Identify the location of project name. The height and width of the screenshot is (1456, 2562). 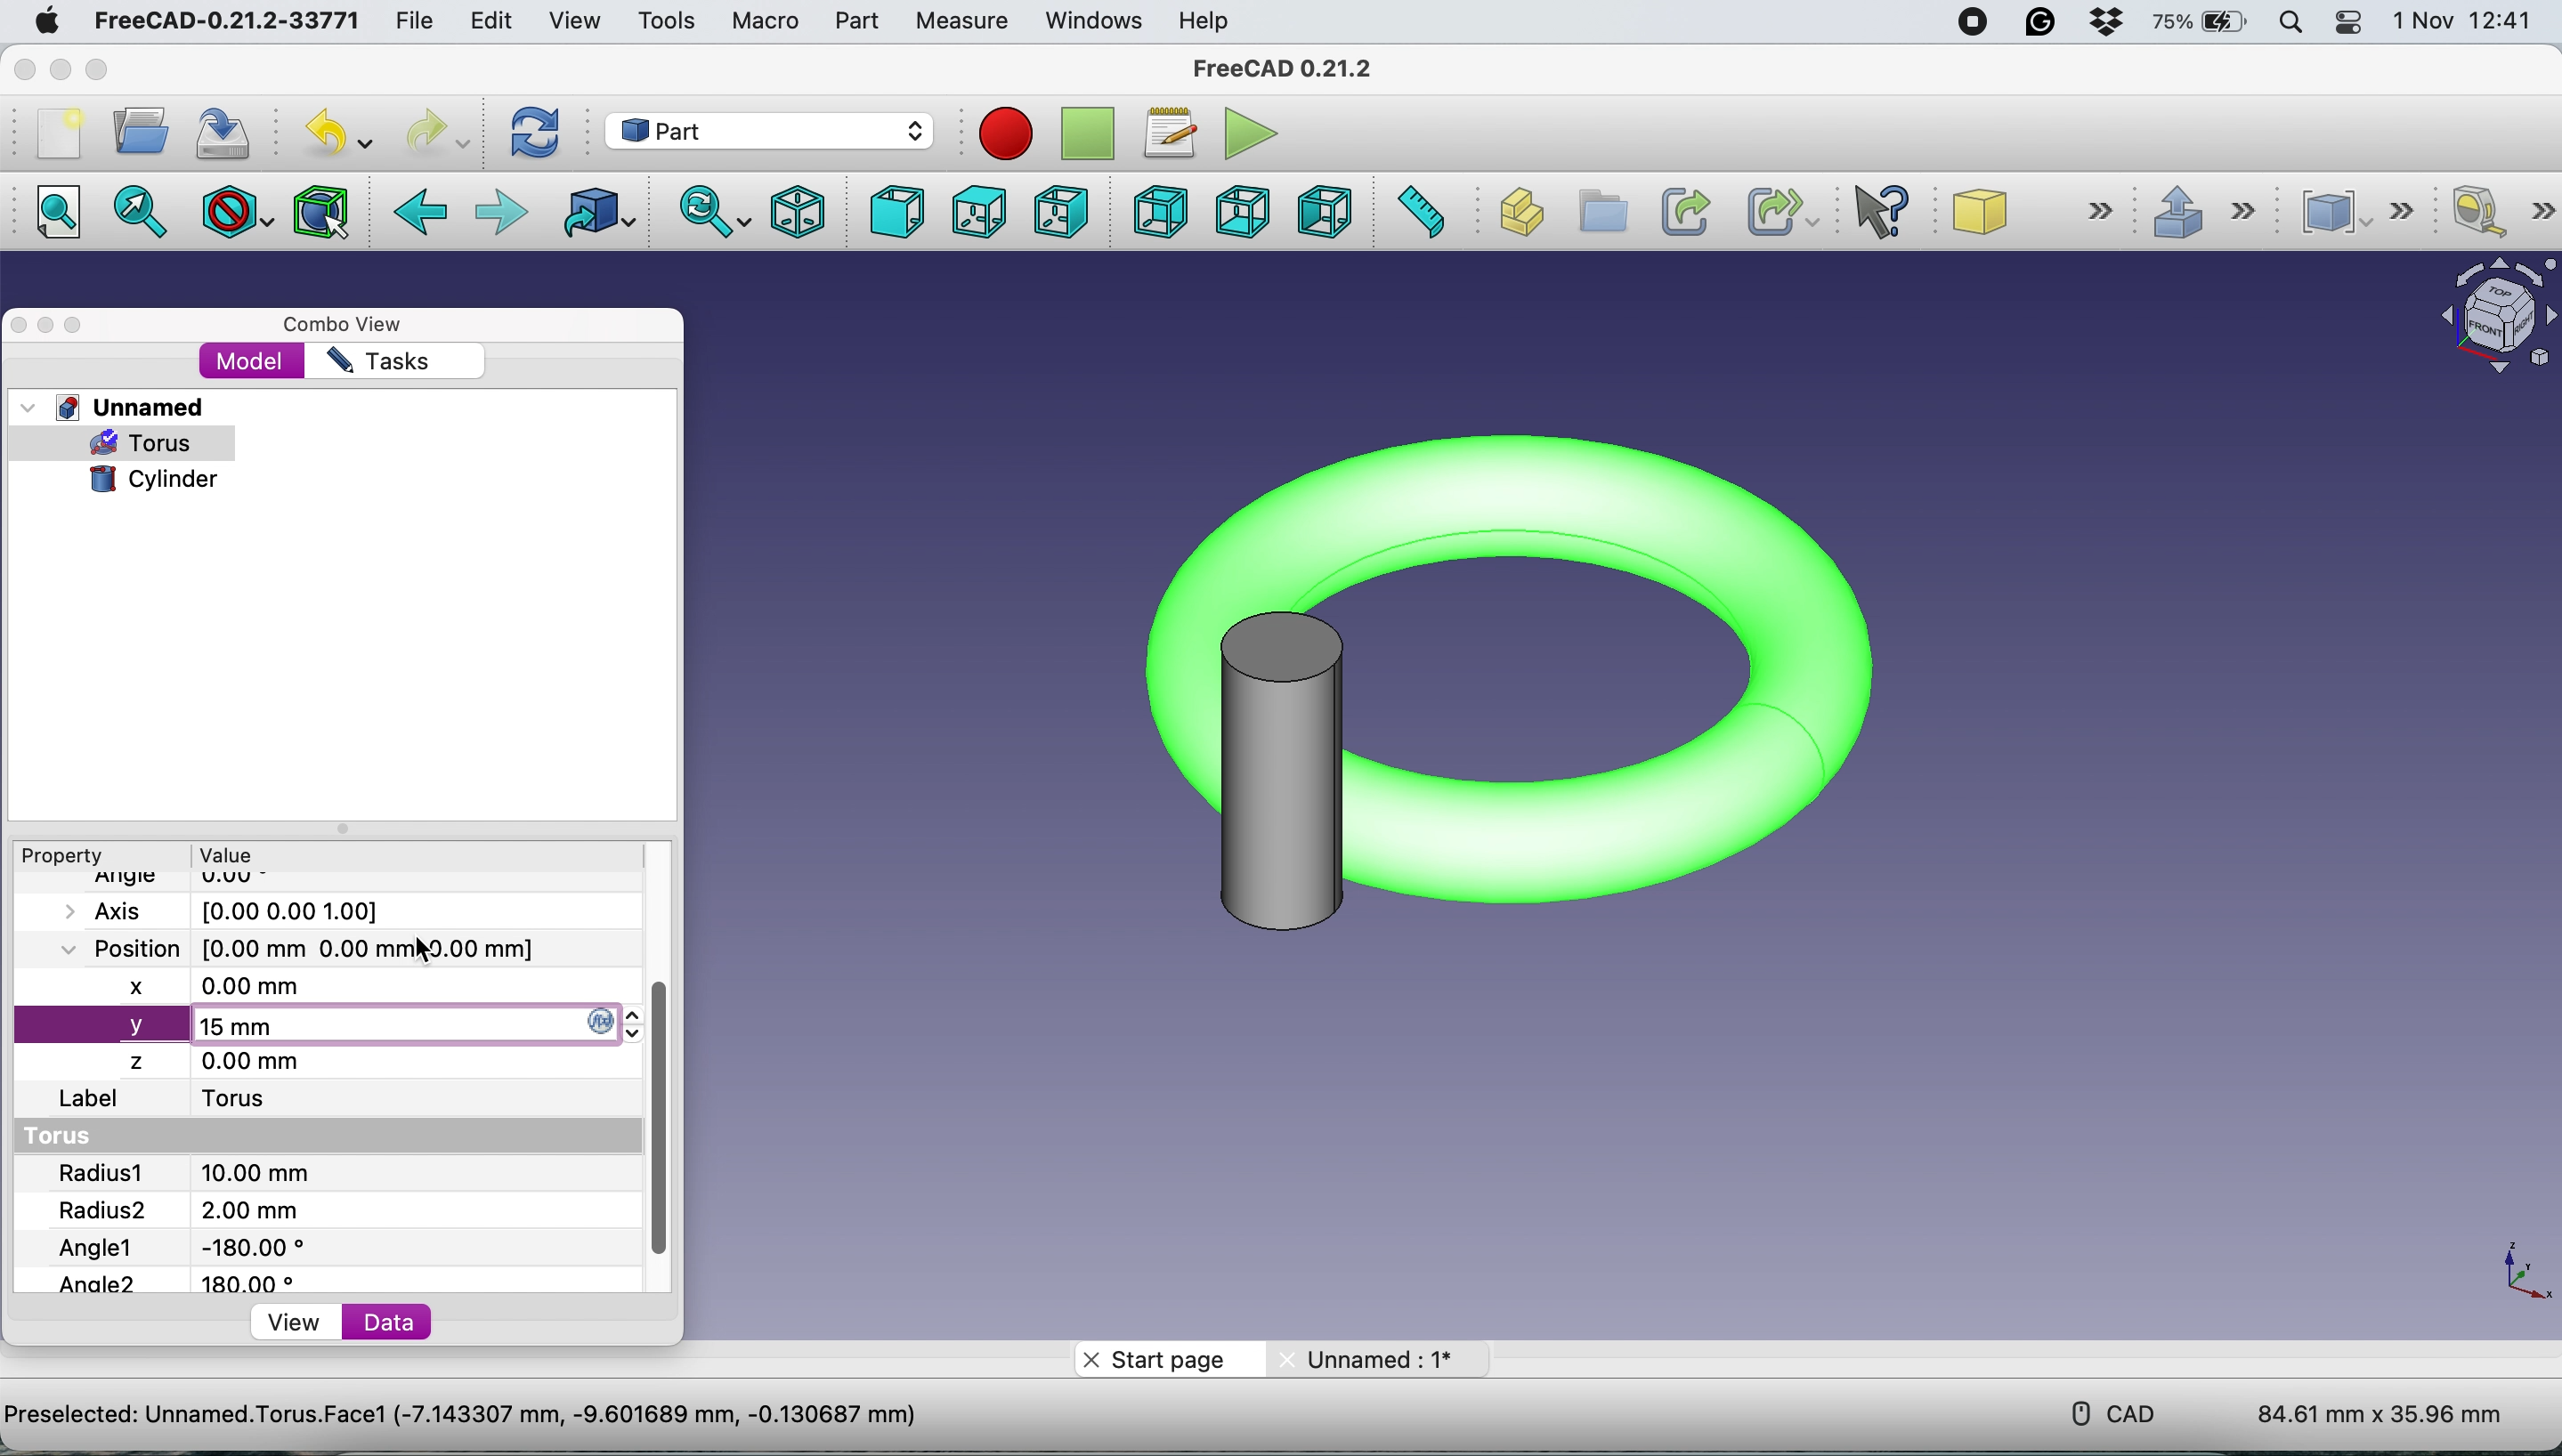
(518, 1420).